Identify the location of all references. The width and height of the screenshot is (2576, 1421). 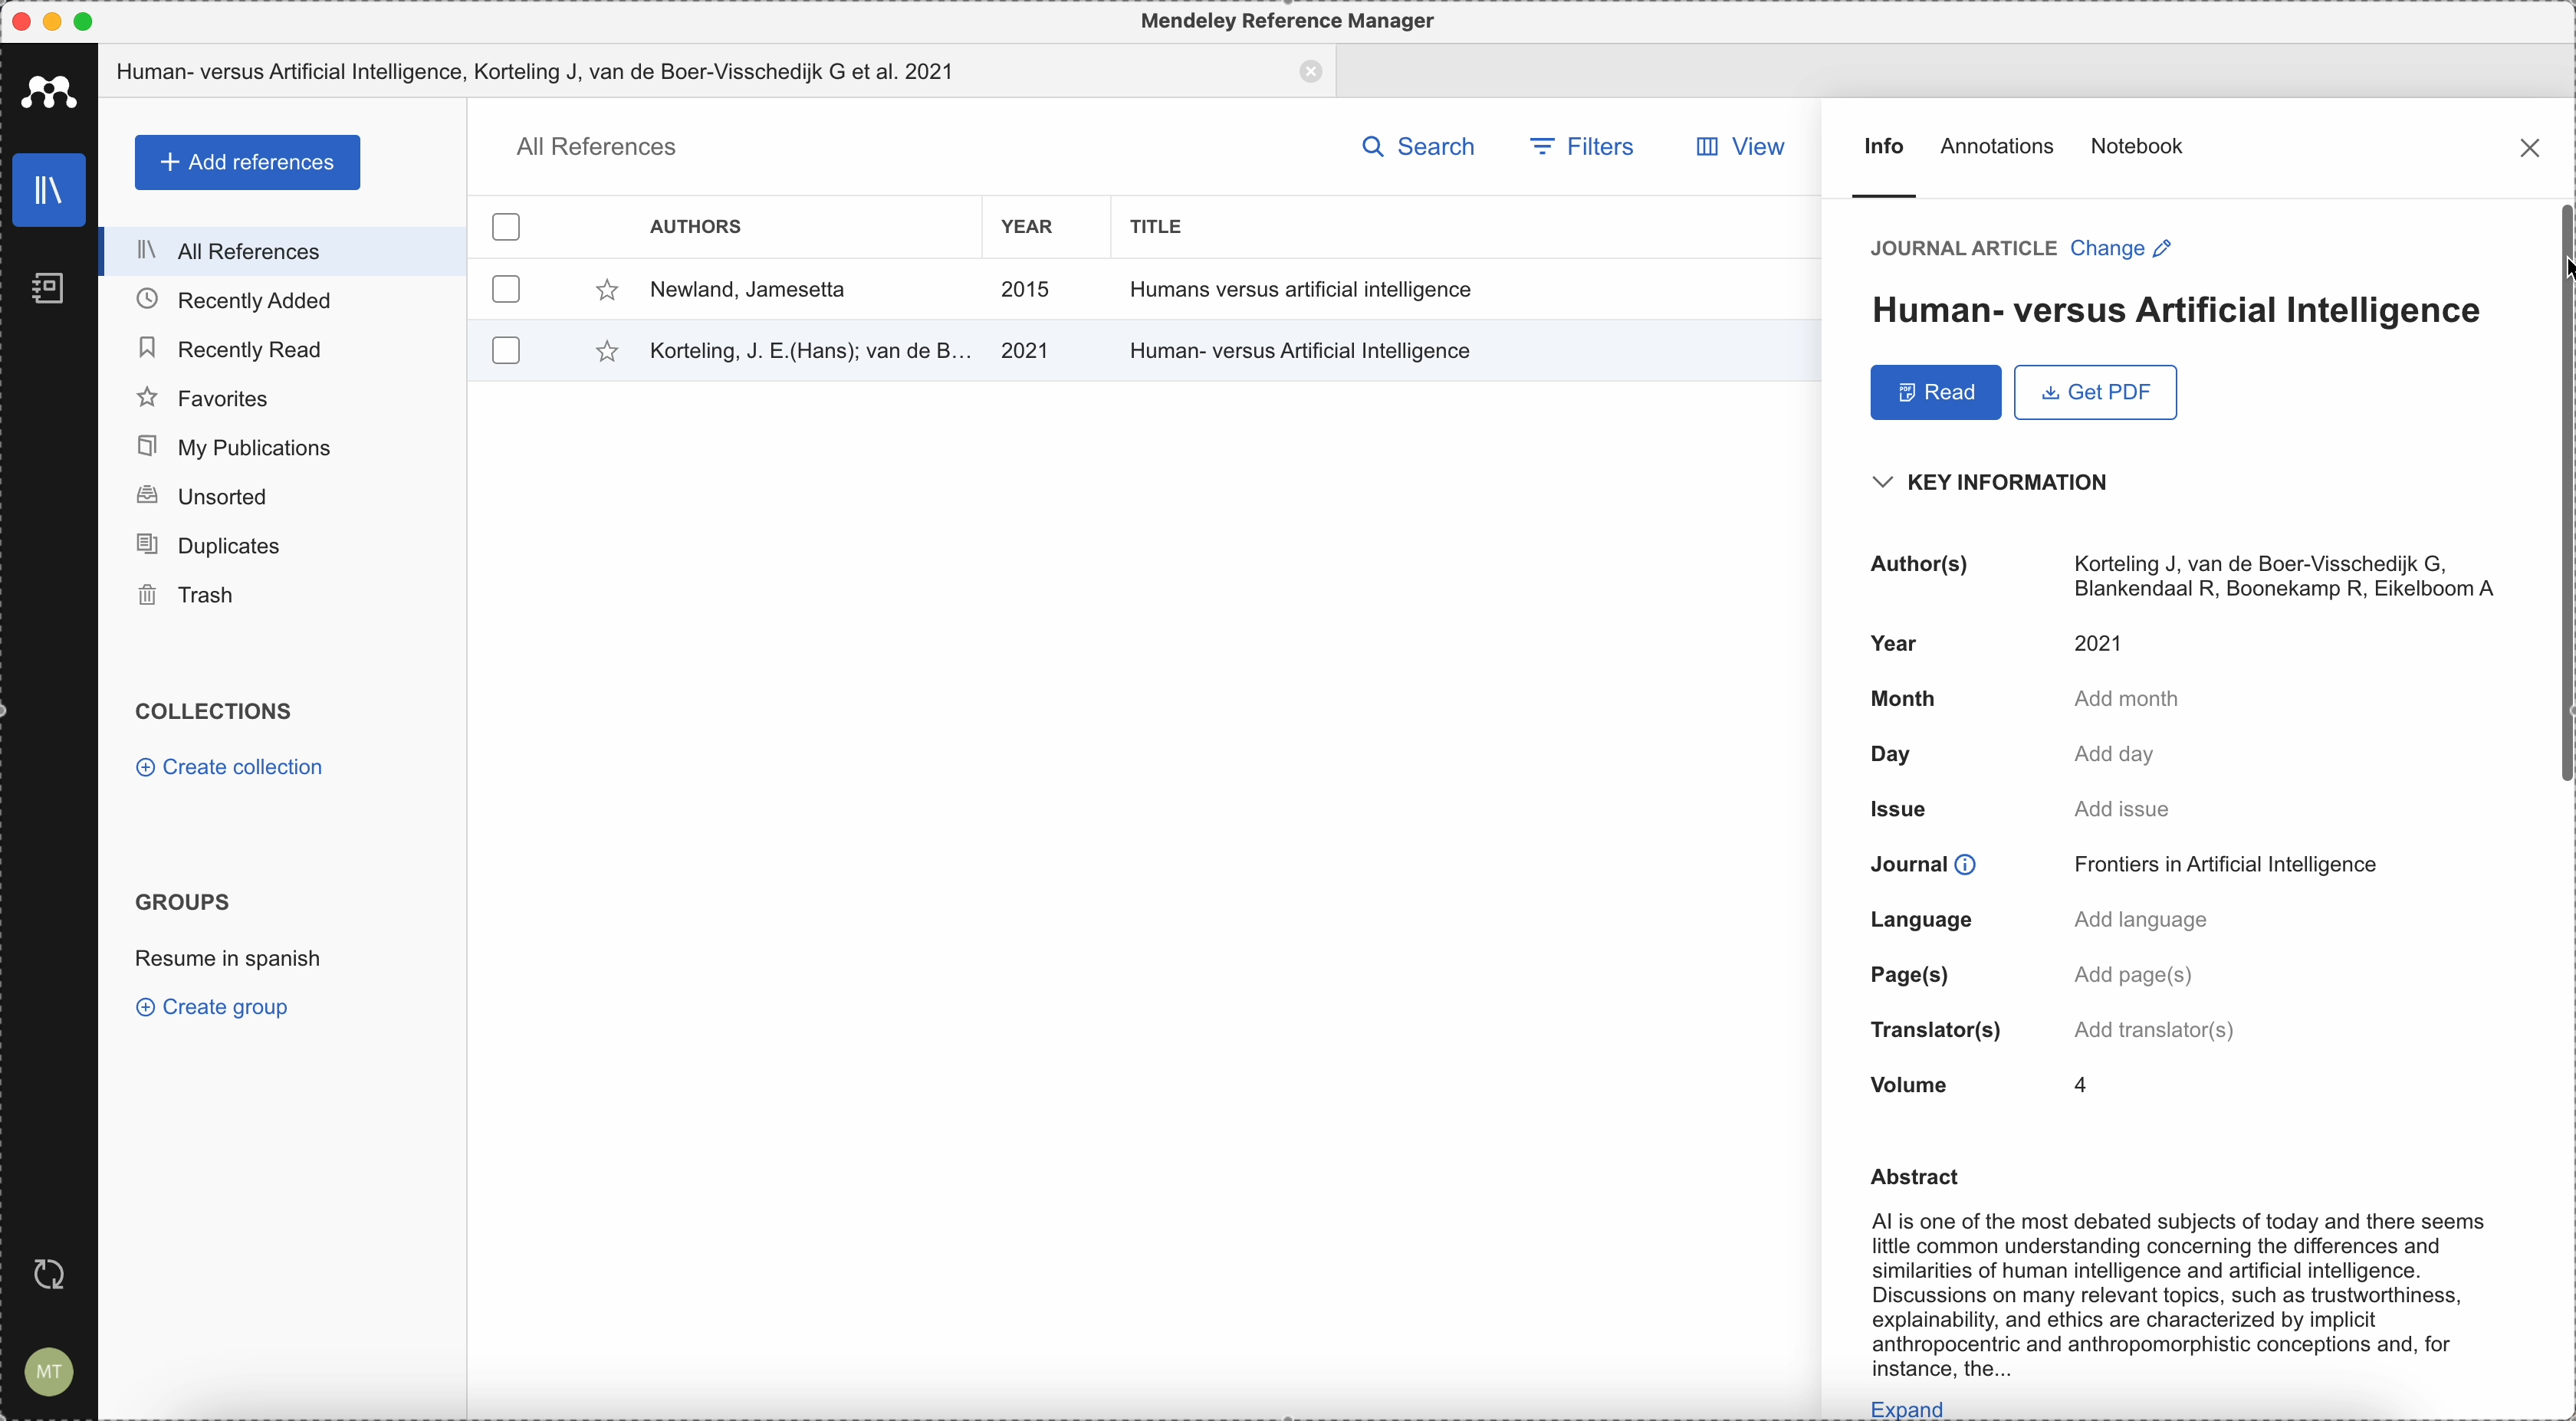
(284, 251).